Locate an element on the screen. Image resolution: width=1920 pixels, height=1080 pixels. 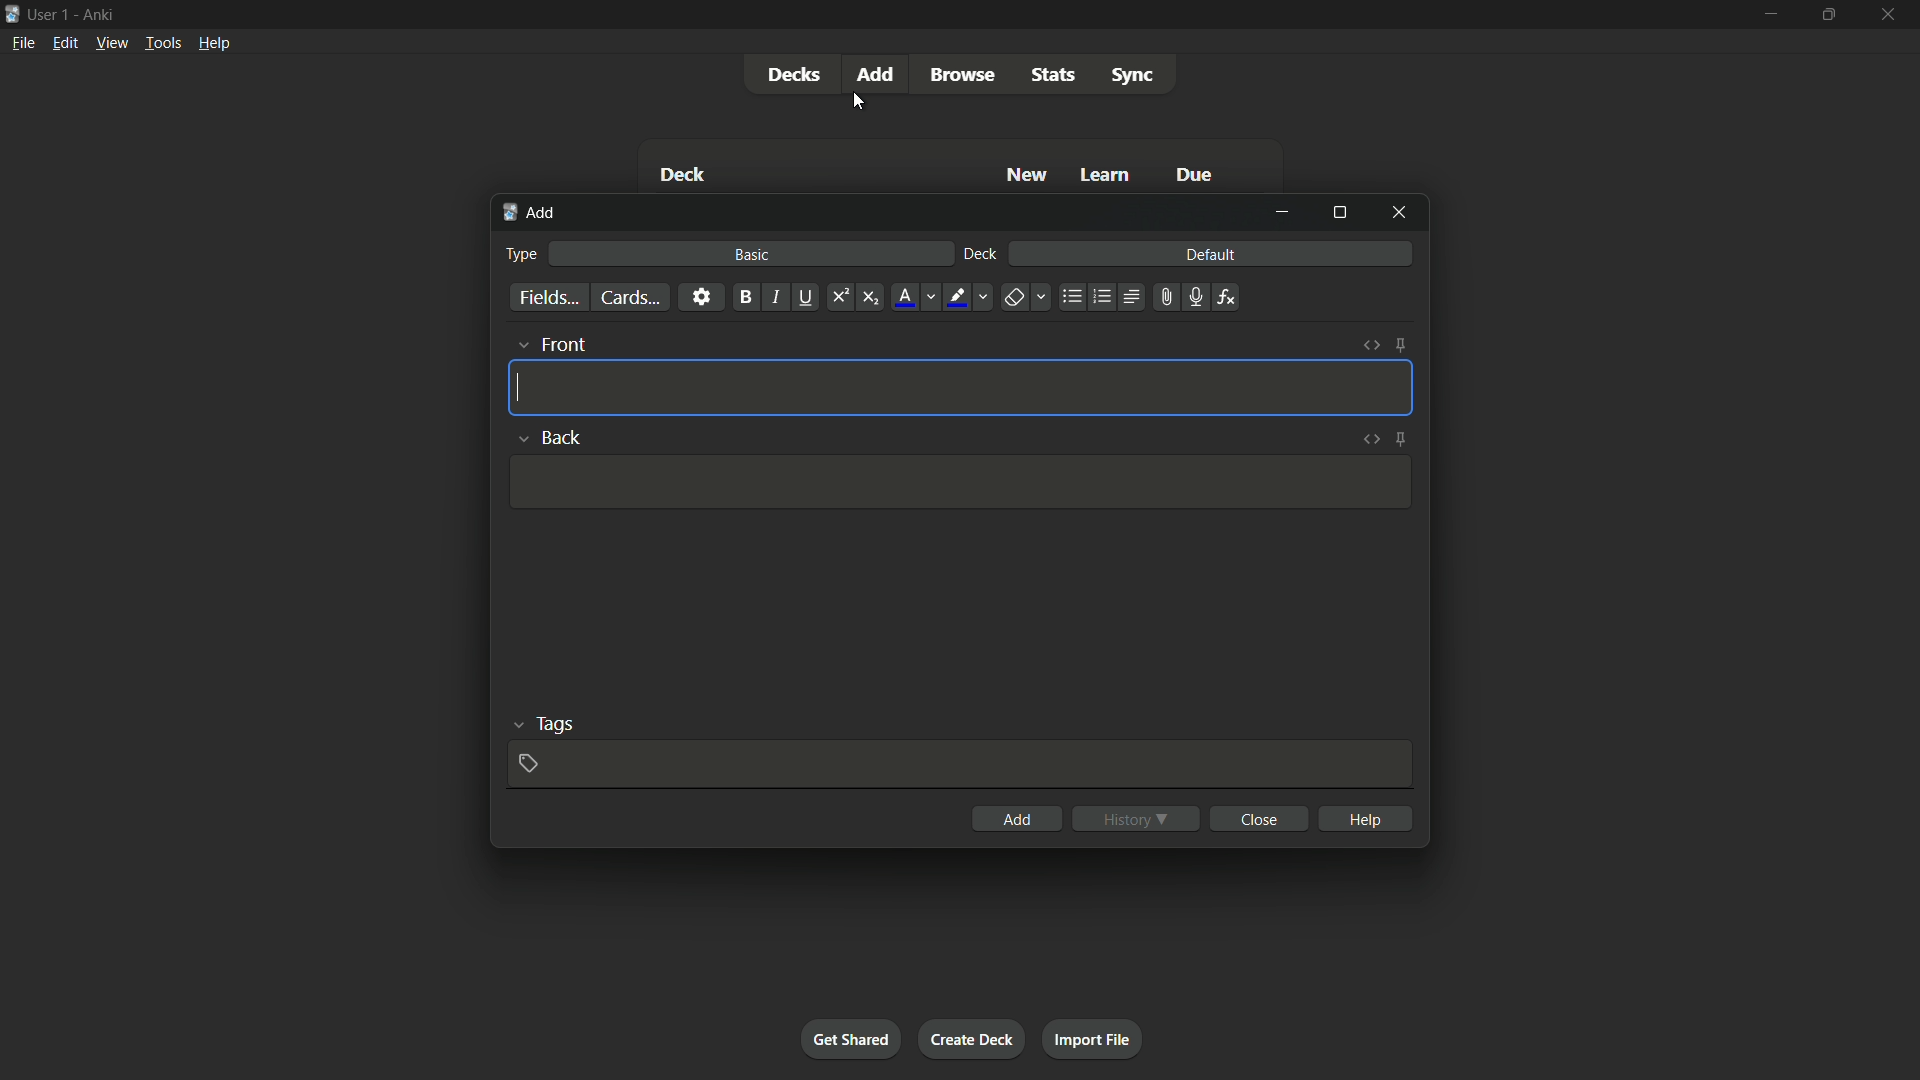
toggle sticky is located at coordinates (1402, 438).